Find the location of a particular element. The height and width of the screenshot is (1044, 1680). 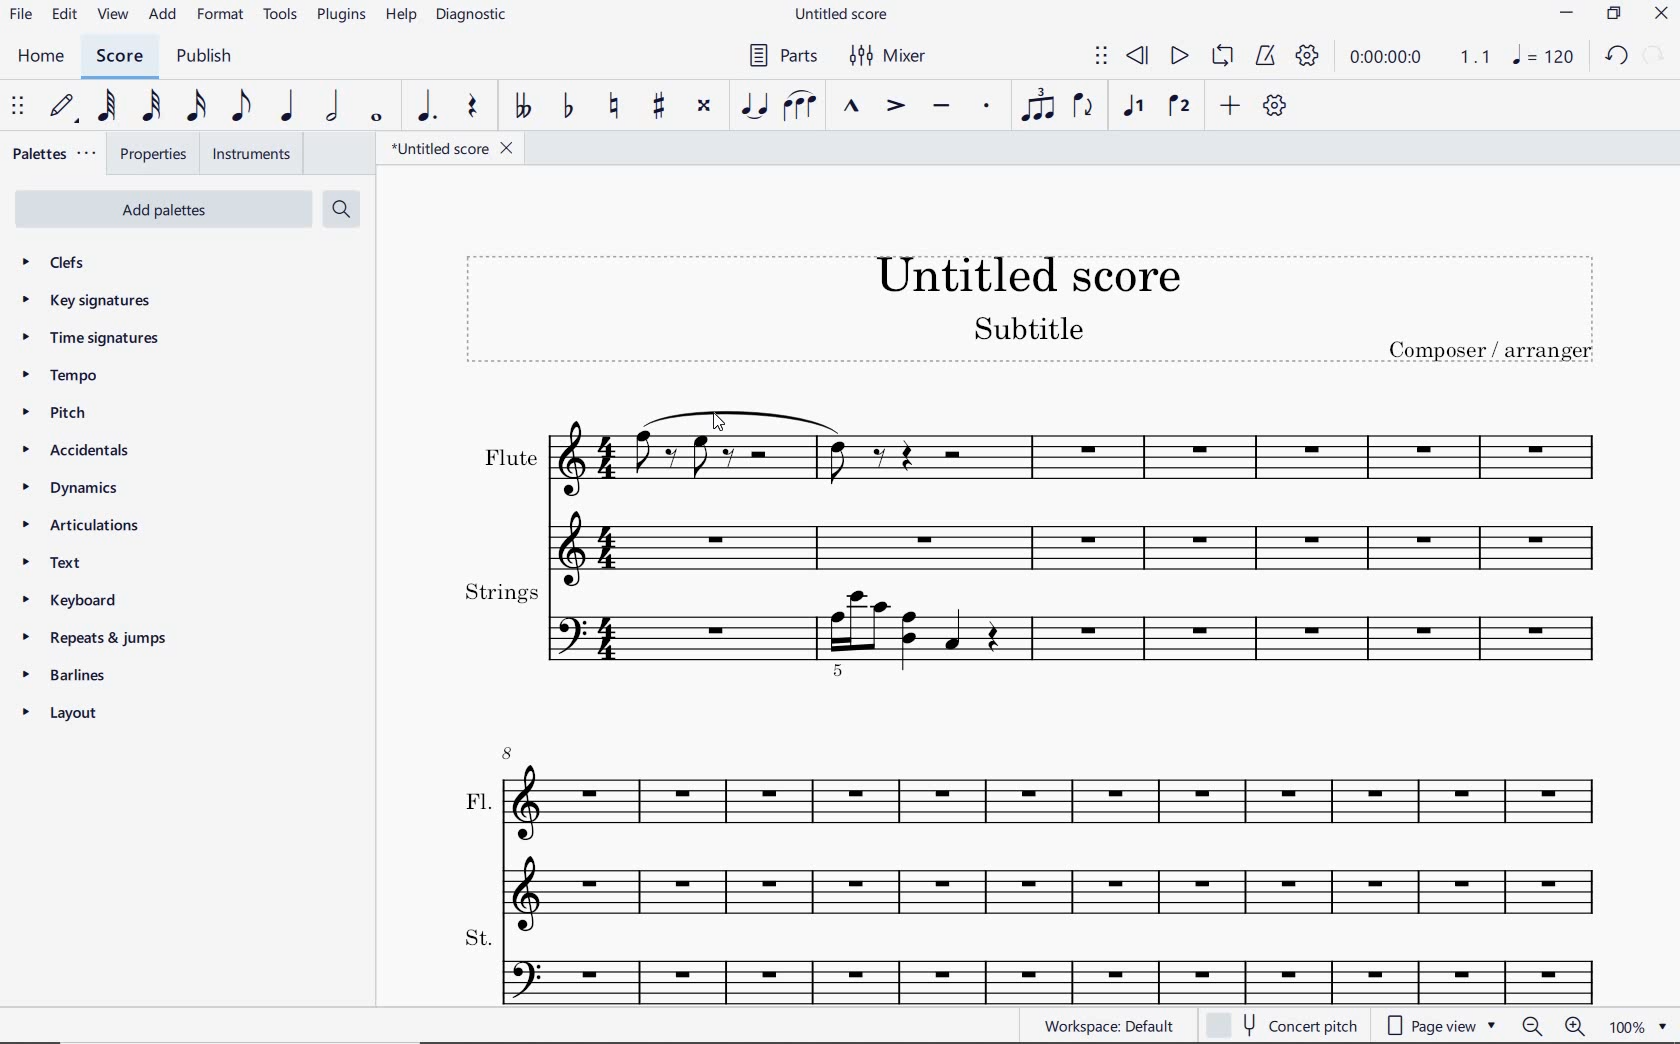

INSTRUMENTS is located at coordinates (249, 153).